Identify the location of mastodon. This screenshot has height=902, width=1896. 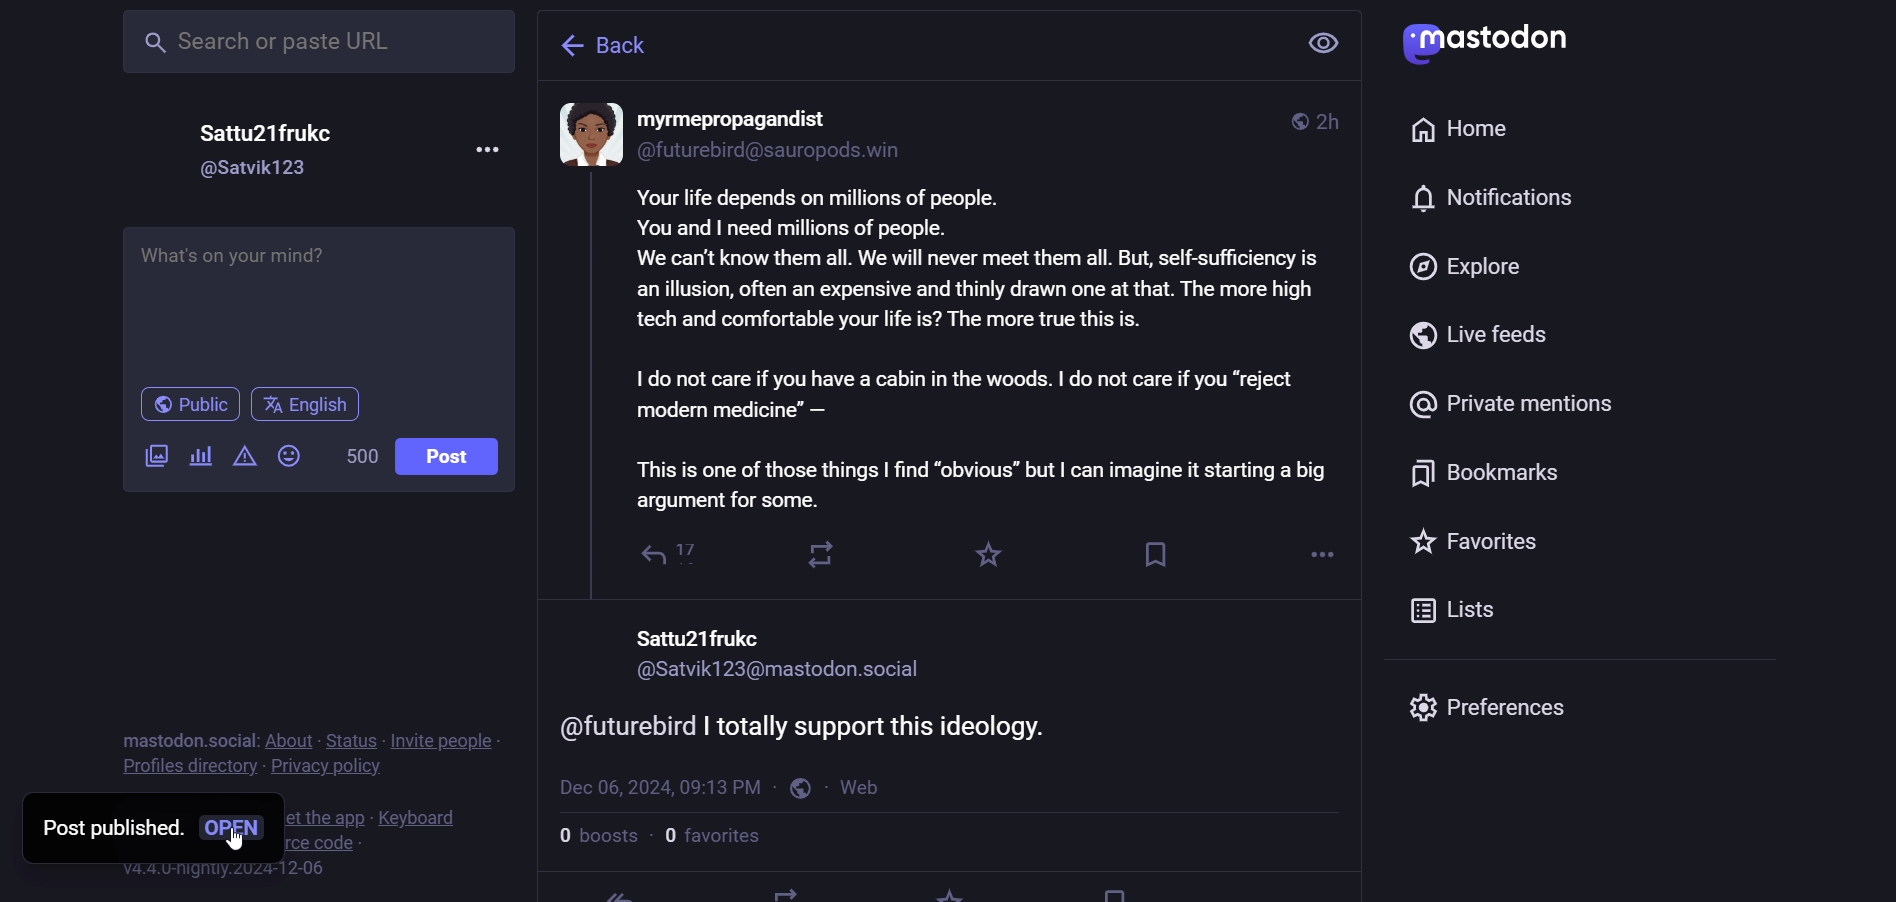
(1490, 41).